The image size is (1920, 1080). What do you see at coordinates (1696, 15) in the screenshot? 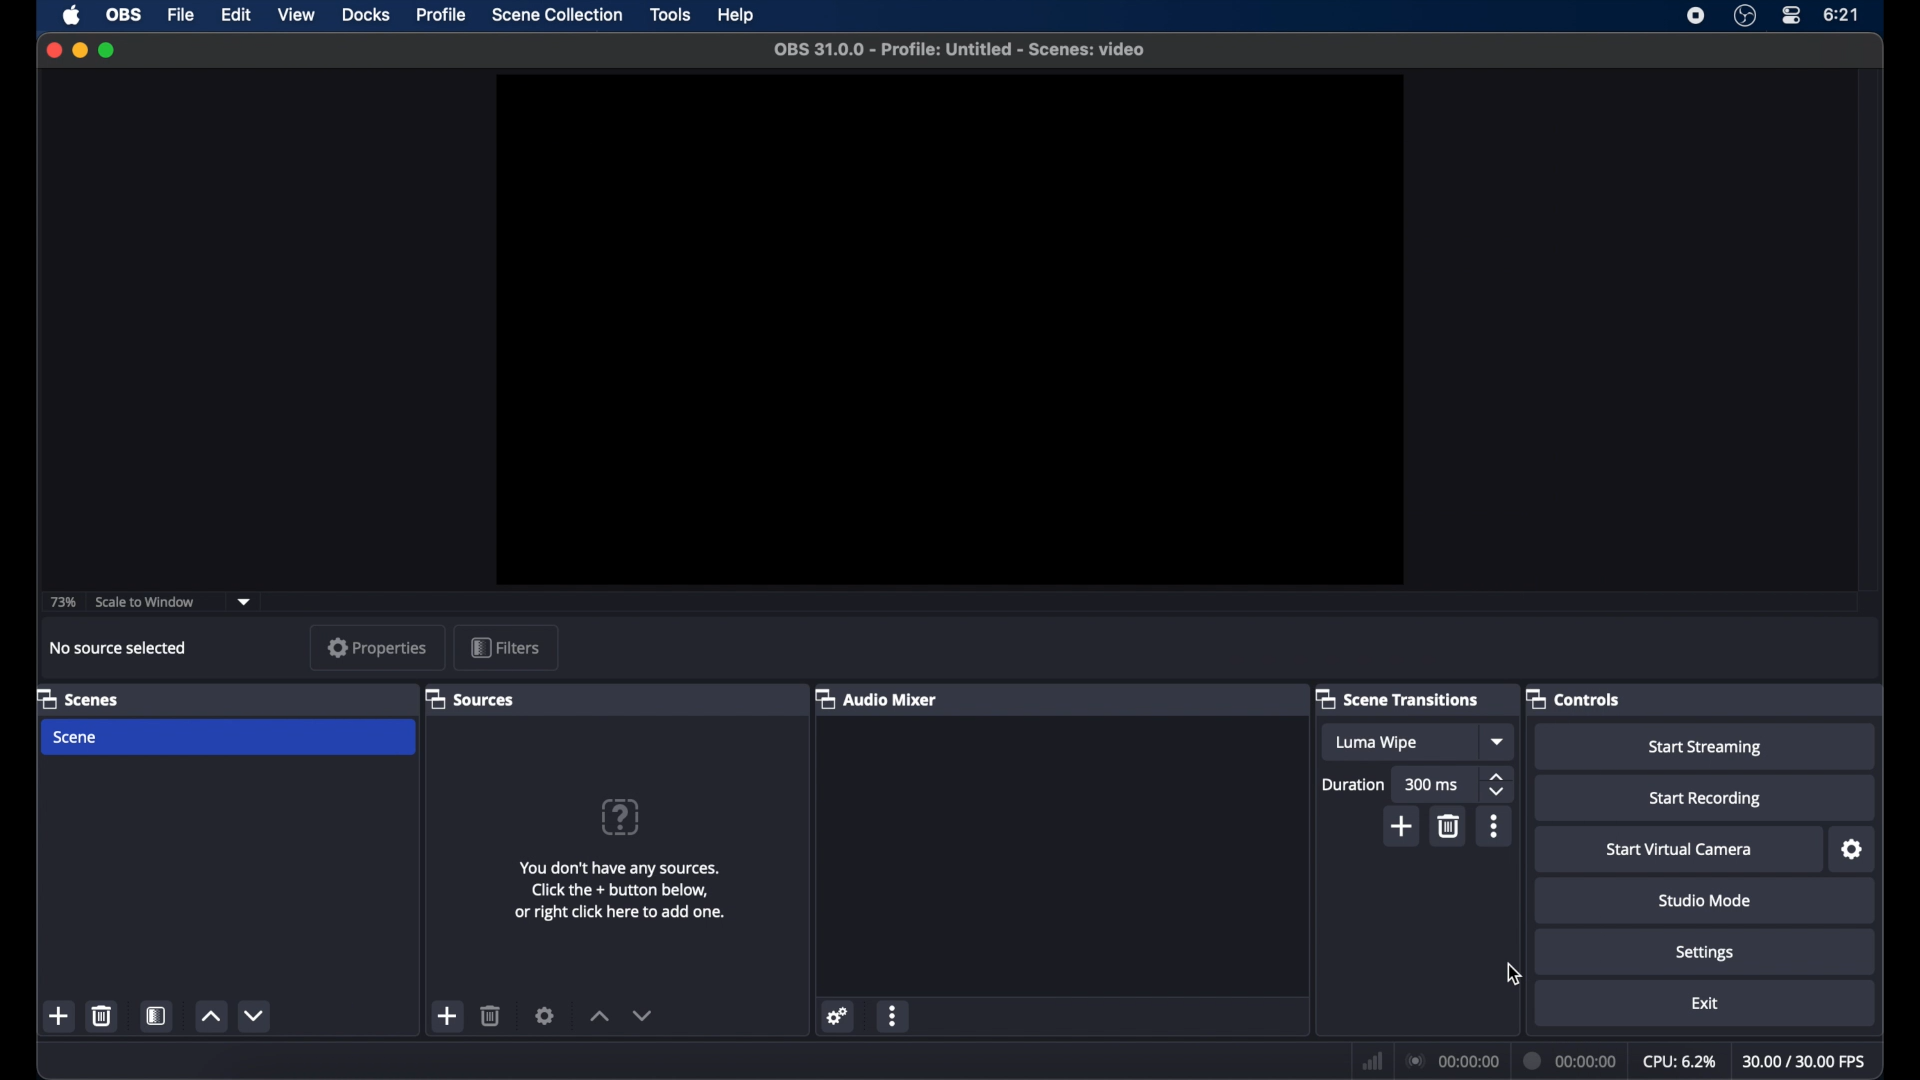
I see `screen recorder icon` at bounding box center [1696, 15].